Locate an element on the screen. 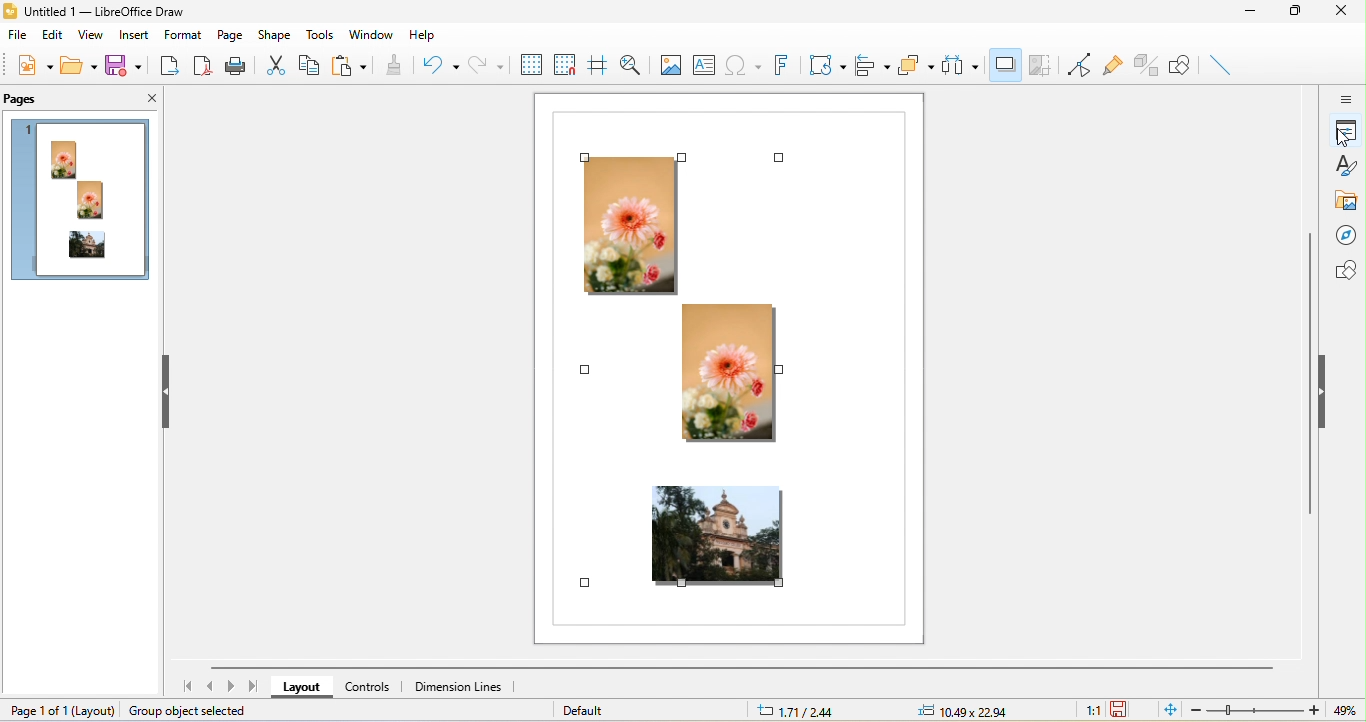 Image resolution: width=1366 pixels, height=722 pixels. export directly as pdf is located at coordinates (205, 68).